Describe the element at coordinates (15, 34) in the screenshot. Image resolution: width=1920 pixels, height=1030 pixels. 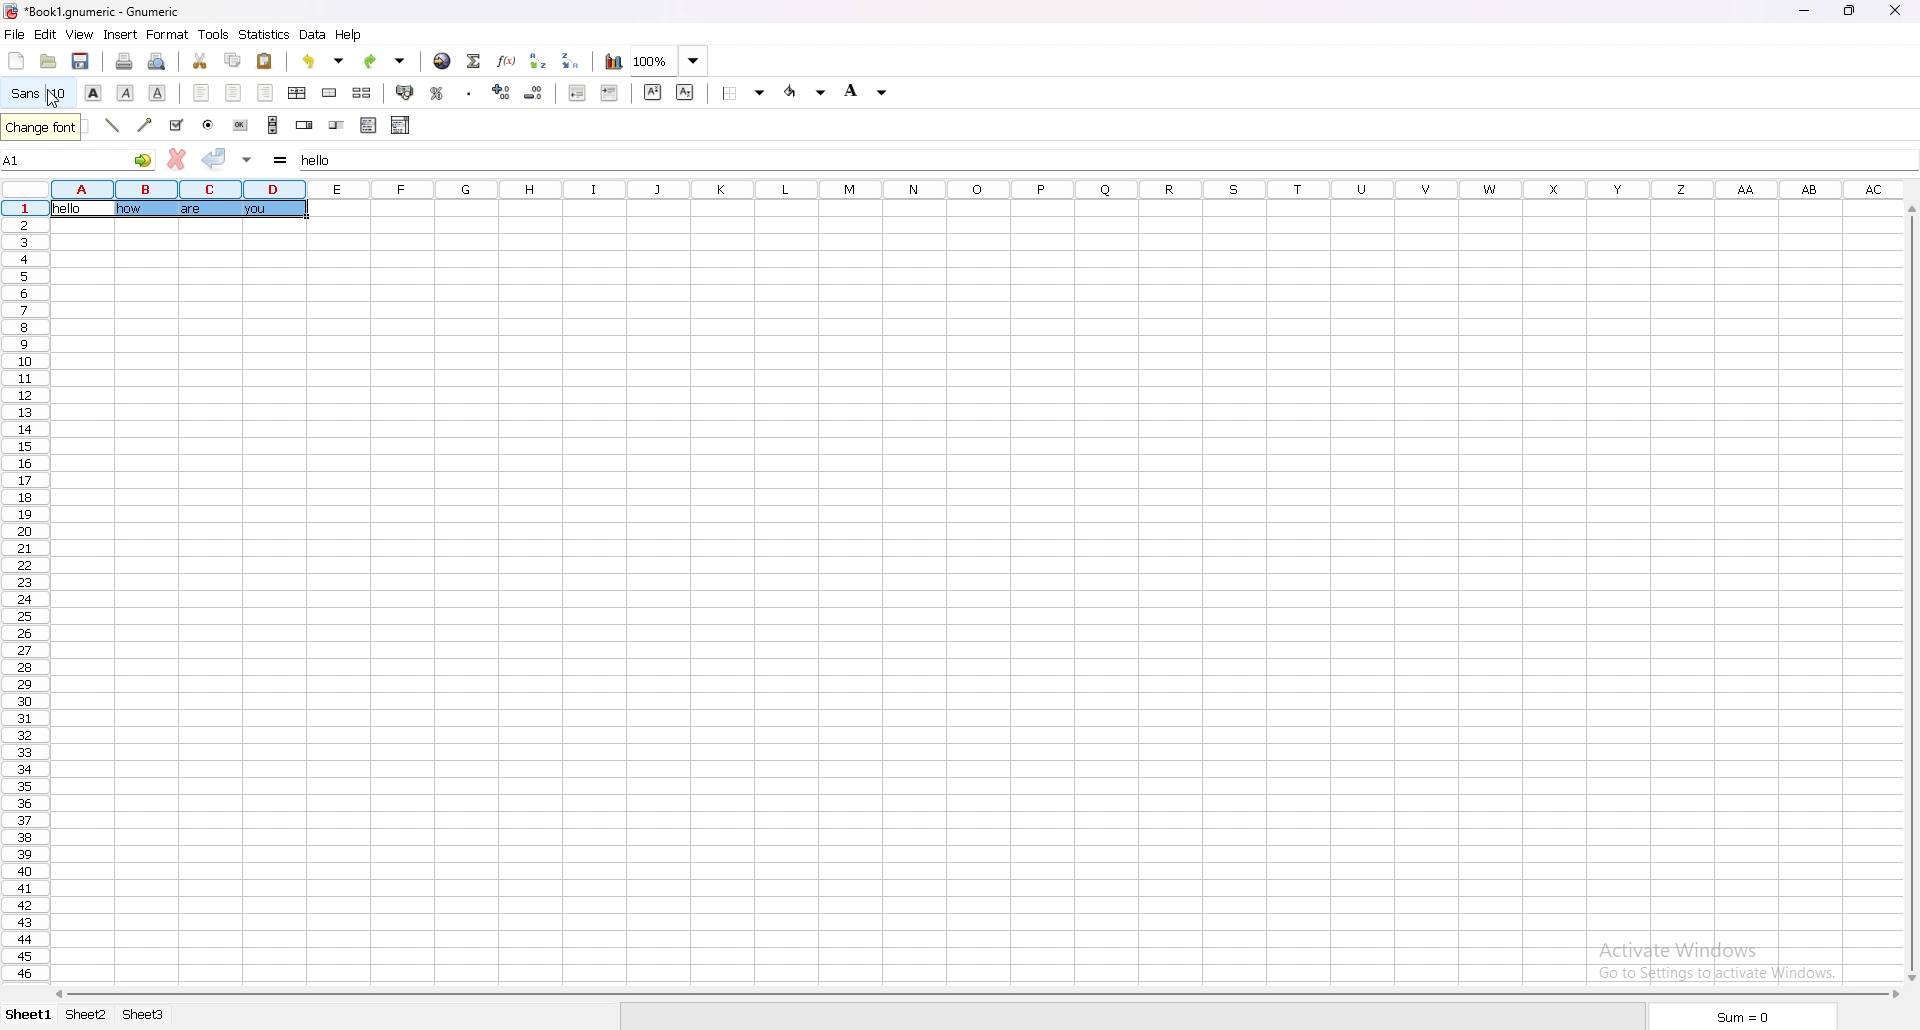
I see `file` at that location.